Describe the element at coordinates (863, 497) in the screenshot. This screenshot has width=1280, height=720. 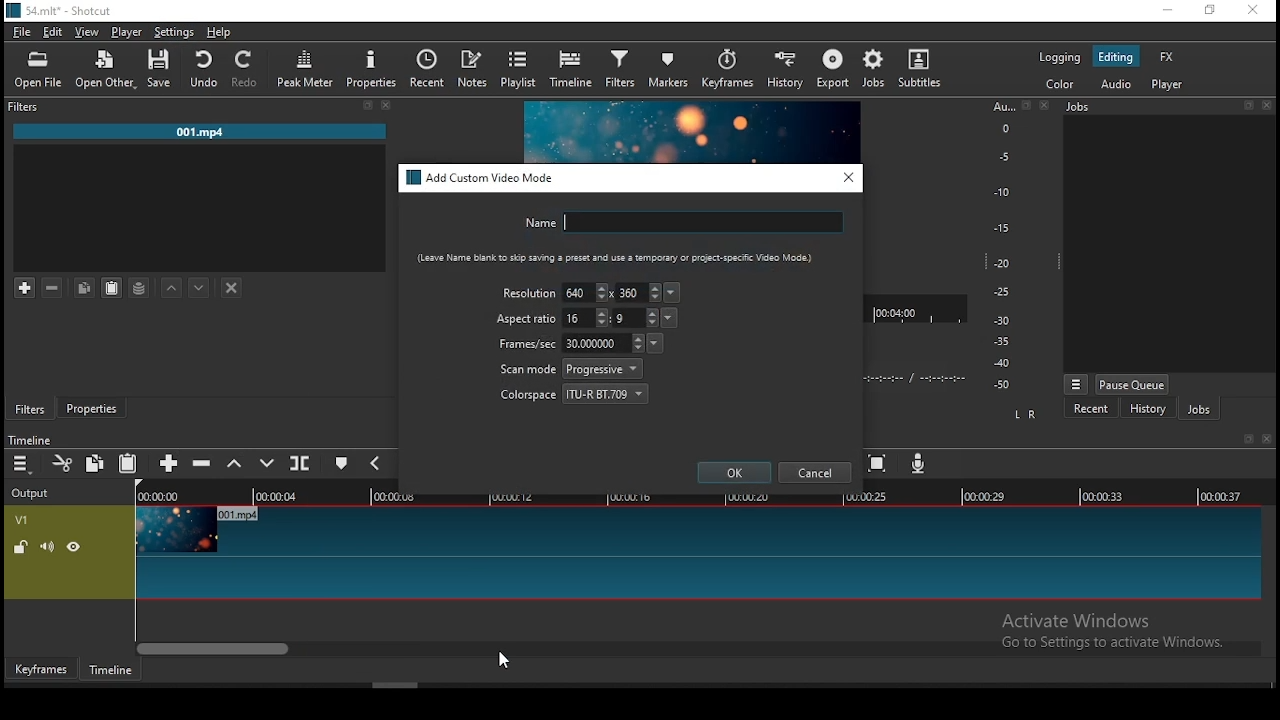
I see `00:00:25` at that location.